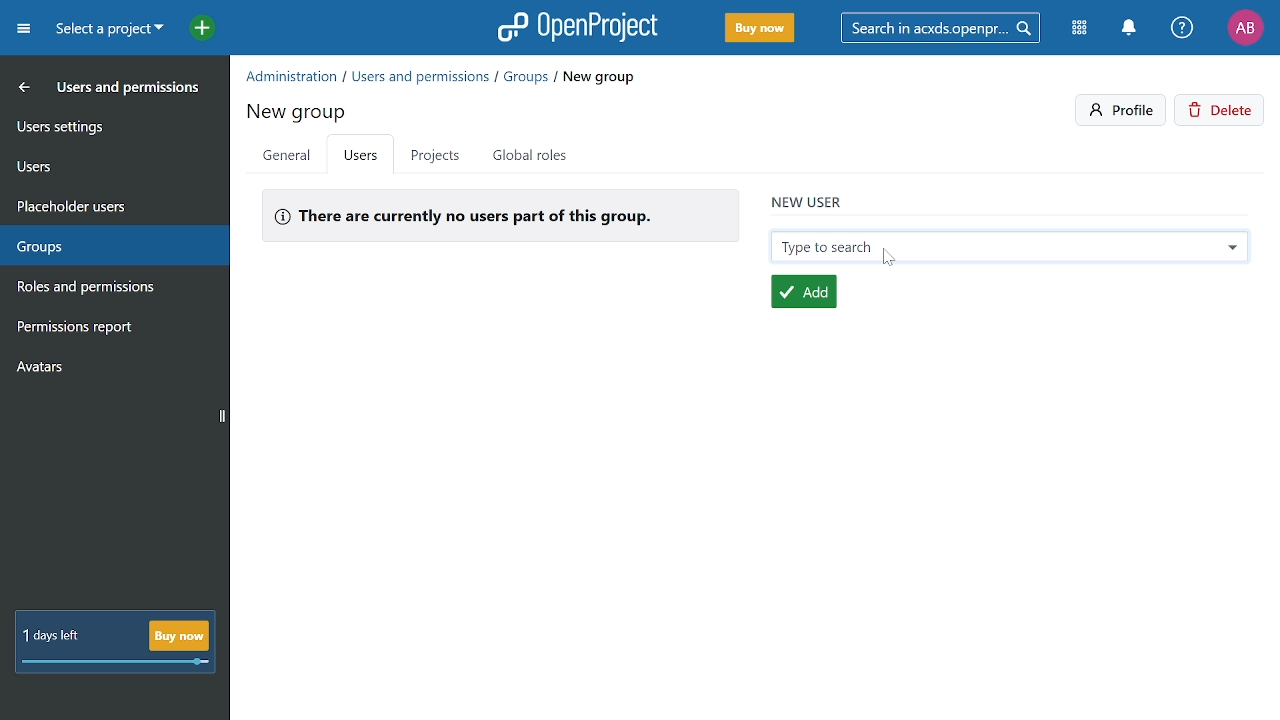 The height and width of the screenshot is (720, 1280). I want to click on new group, so click(299, 109).